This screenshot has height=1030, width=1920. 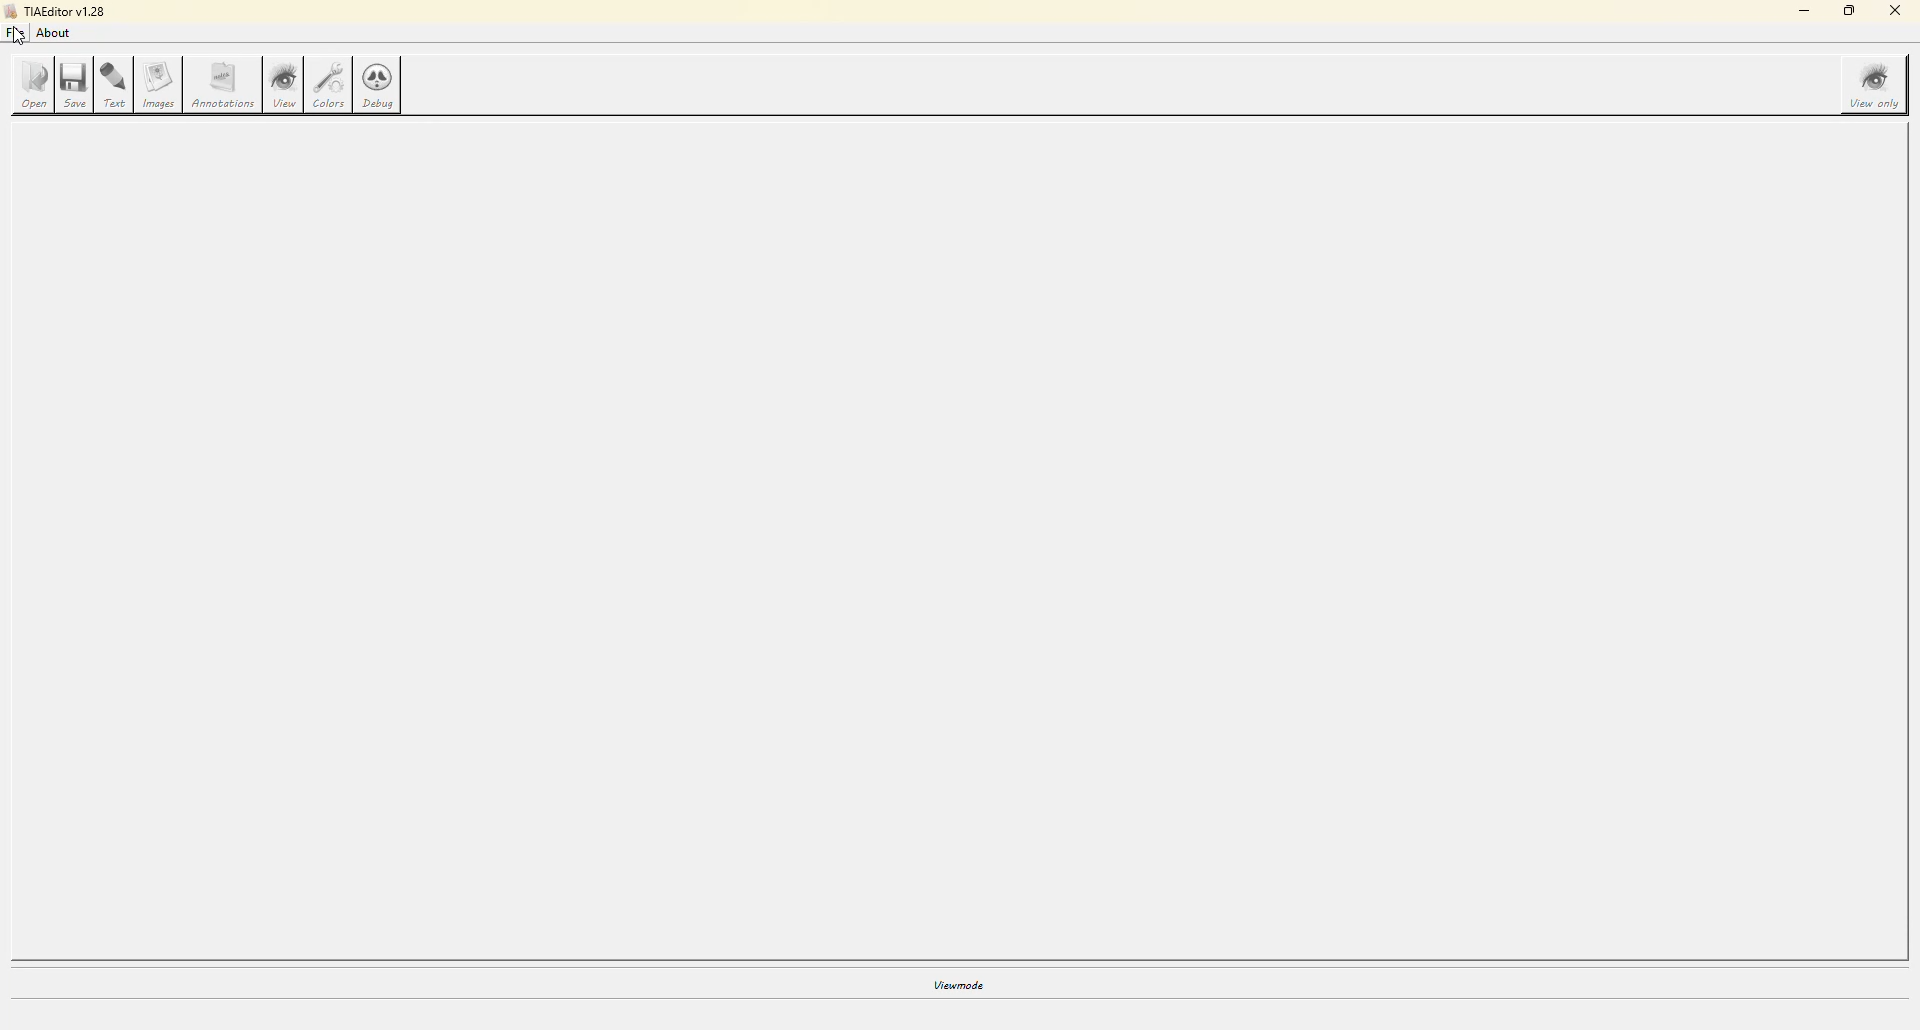 I want to click on minimize, so click(x=1801, y=11).